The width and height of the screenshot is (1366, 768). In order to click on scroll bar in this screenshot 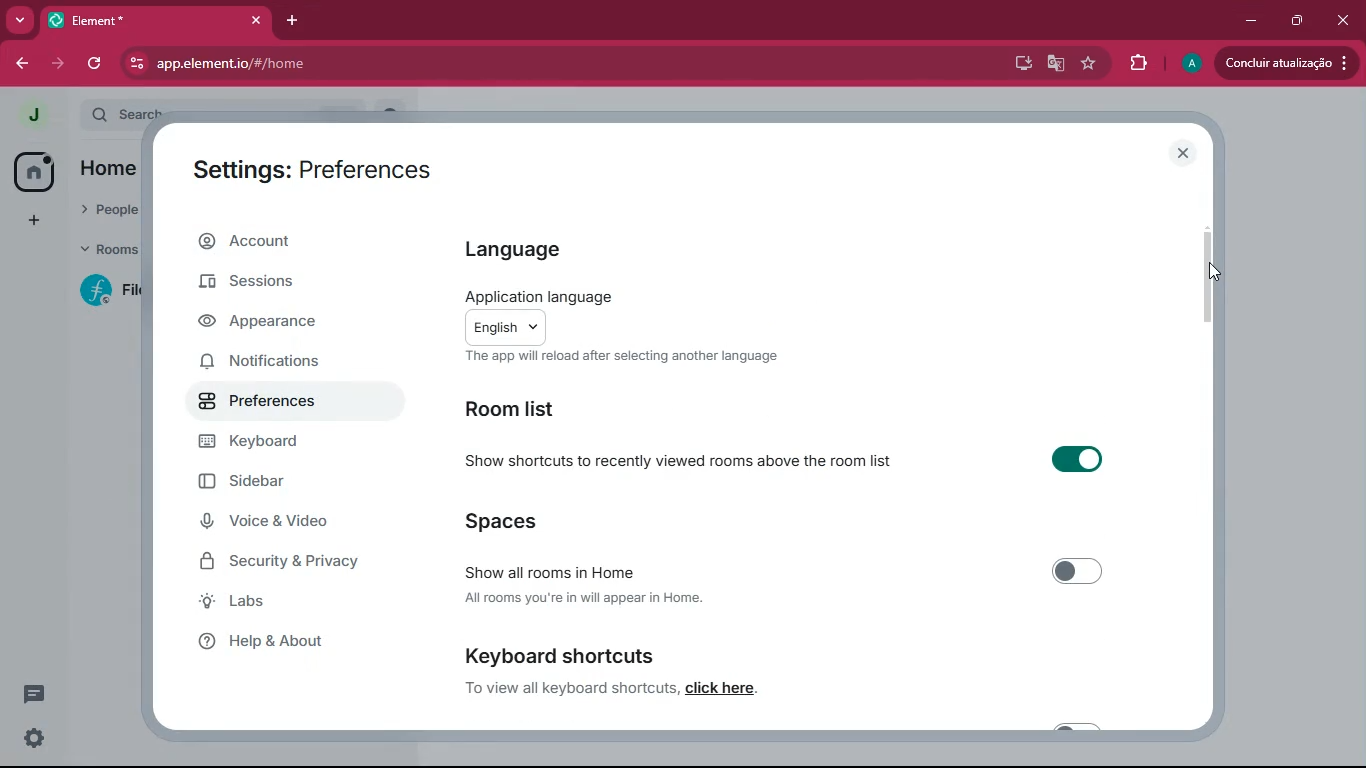, I will do `click(1209, 272)`.